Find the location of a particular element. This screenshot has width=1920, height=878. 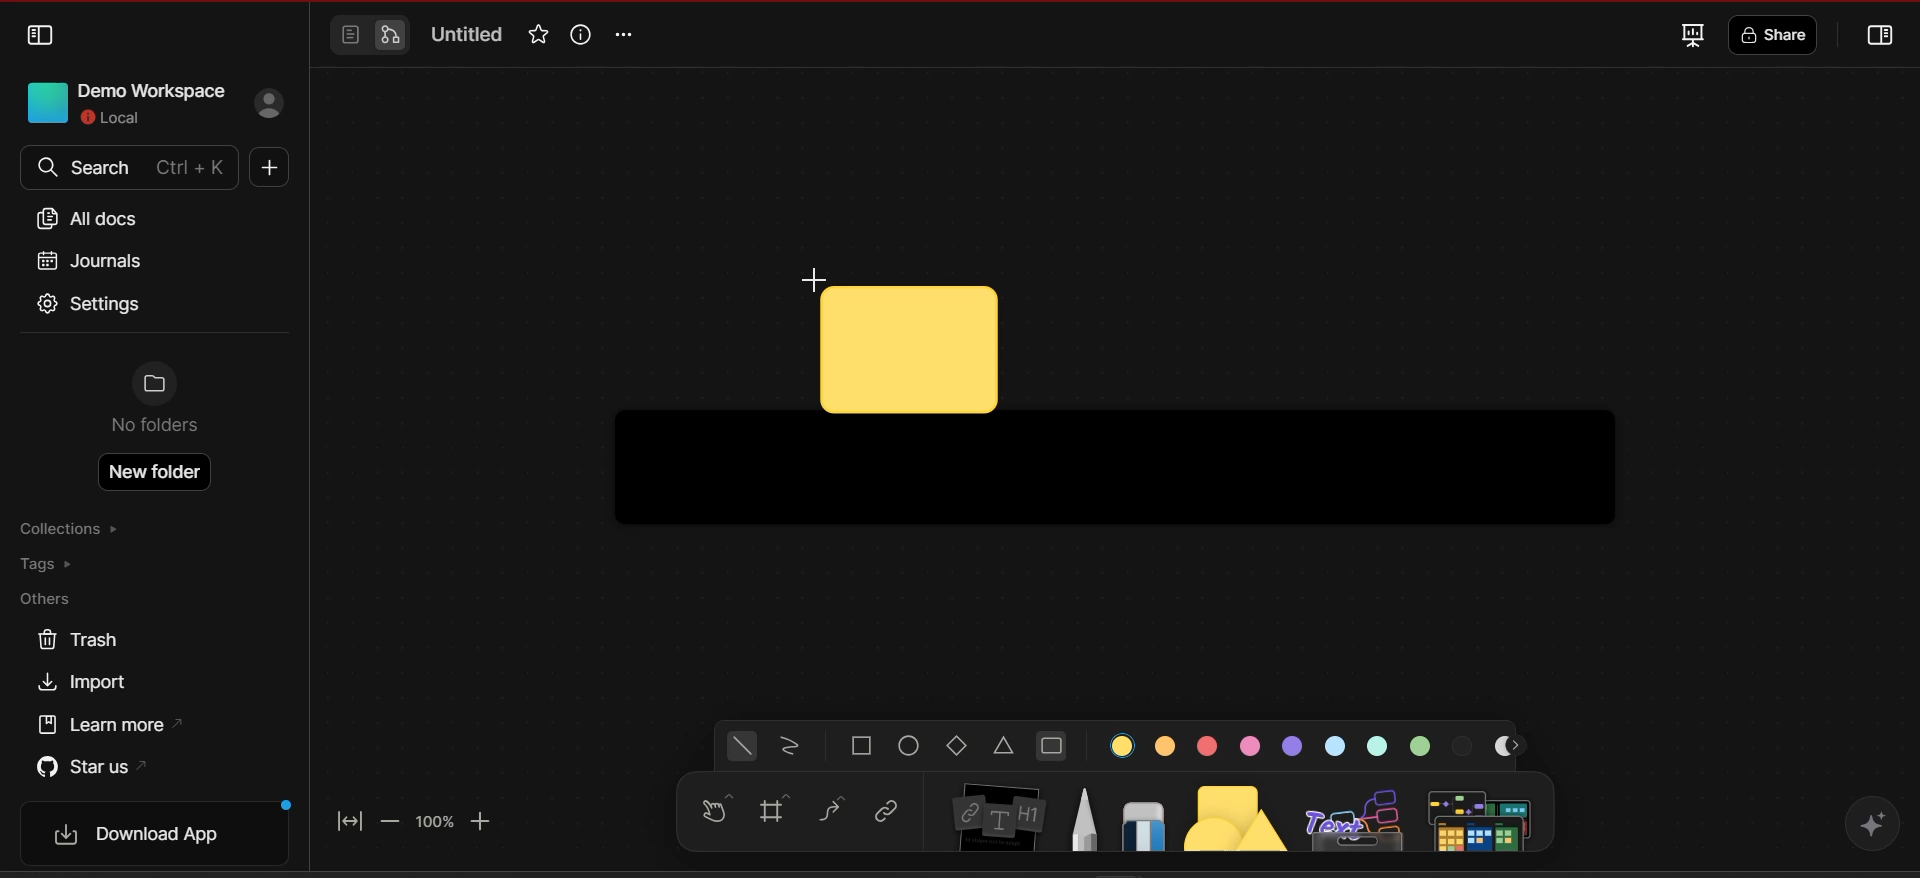

tags is located at coordinates (61, 565).